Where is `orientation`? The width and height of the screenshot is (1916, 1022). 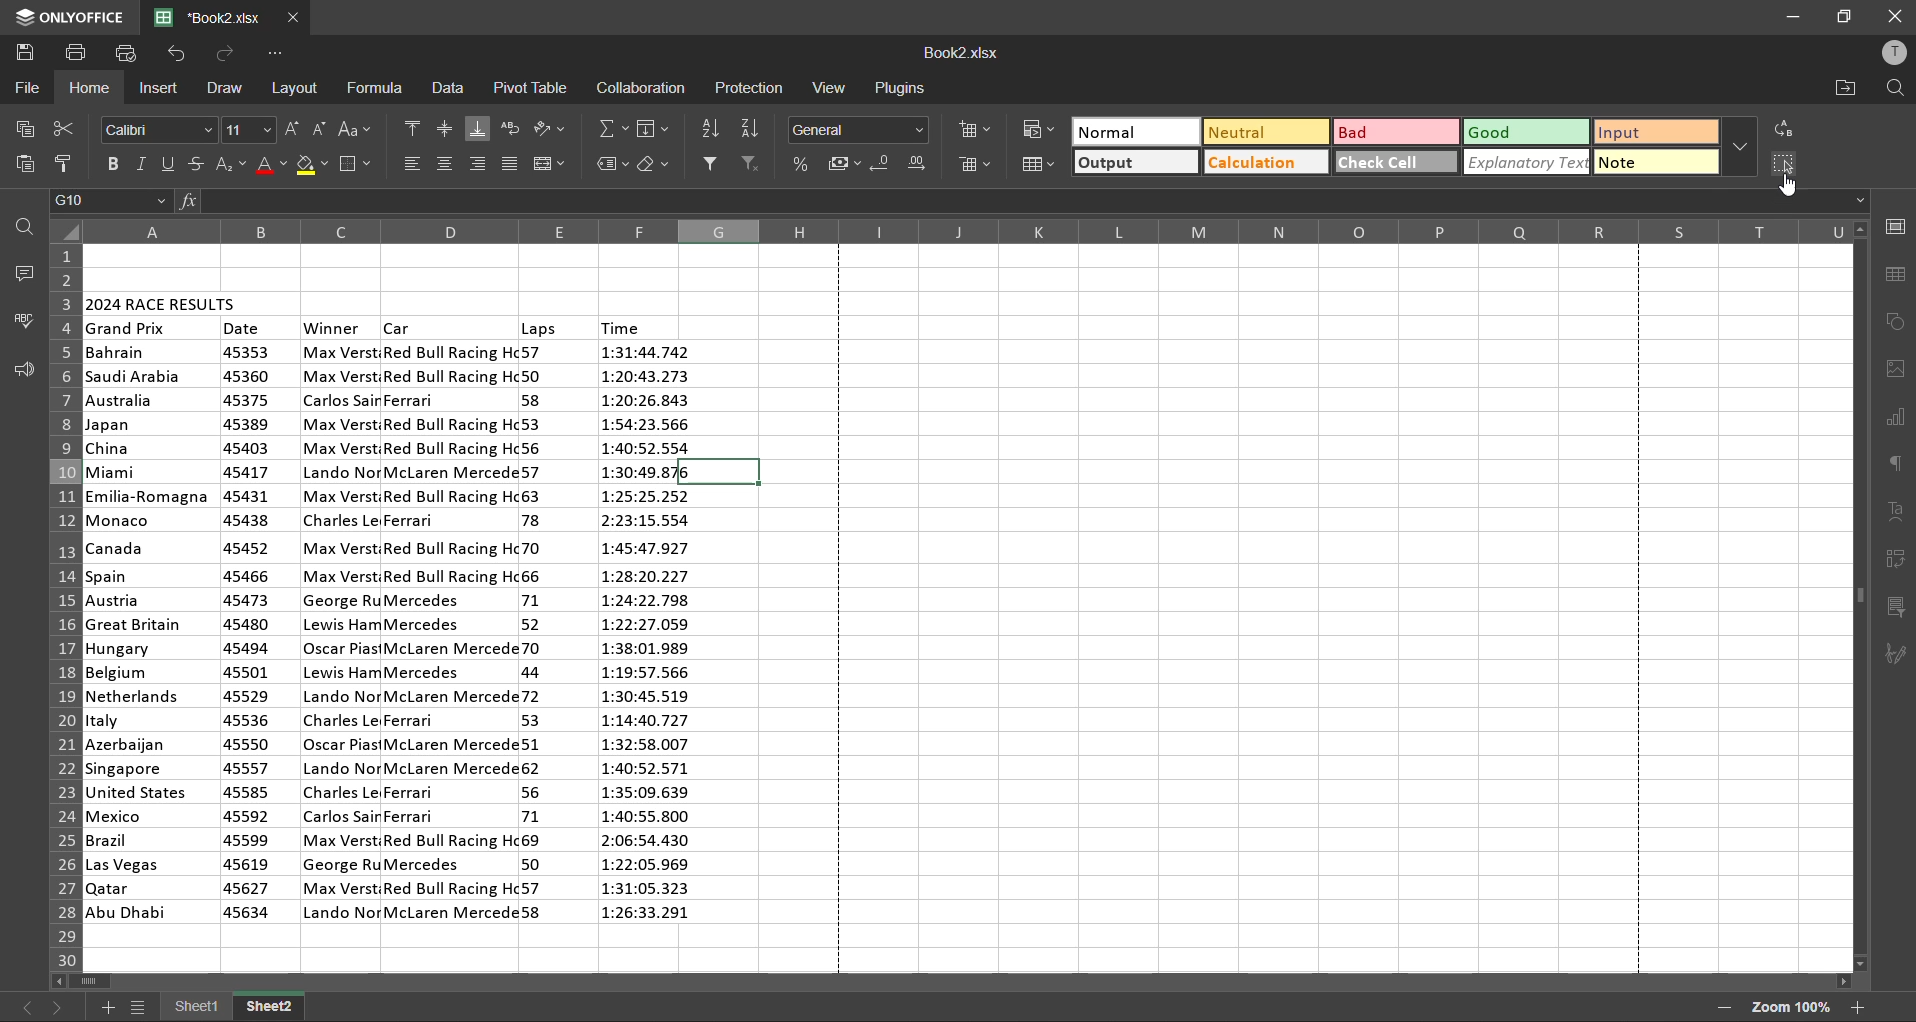 orientation is located at coordinates (549, 129).